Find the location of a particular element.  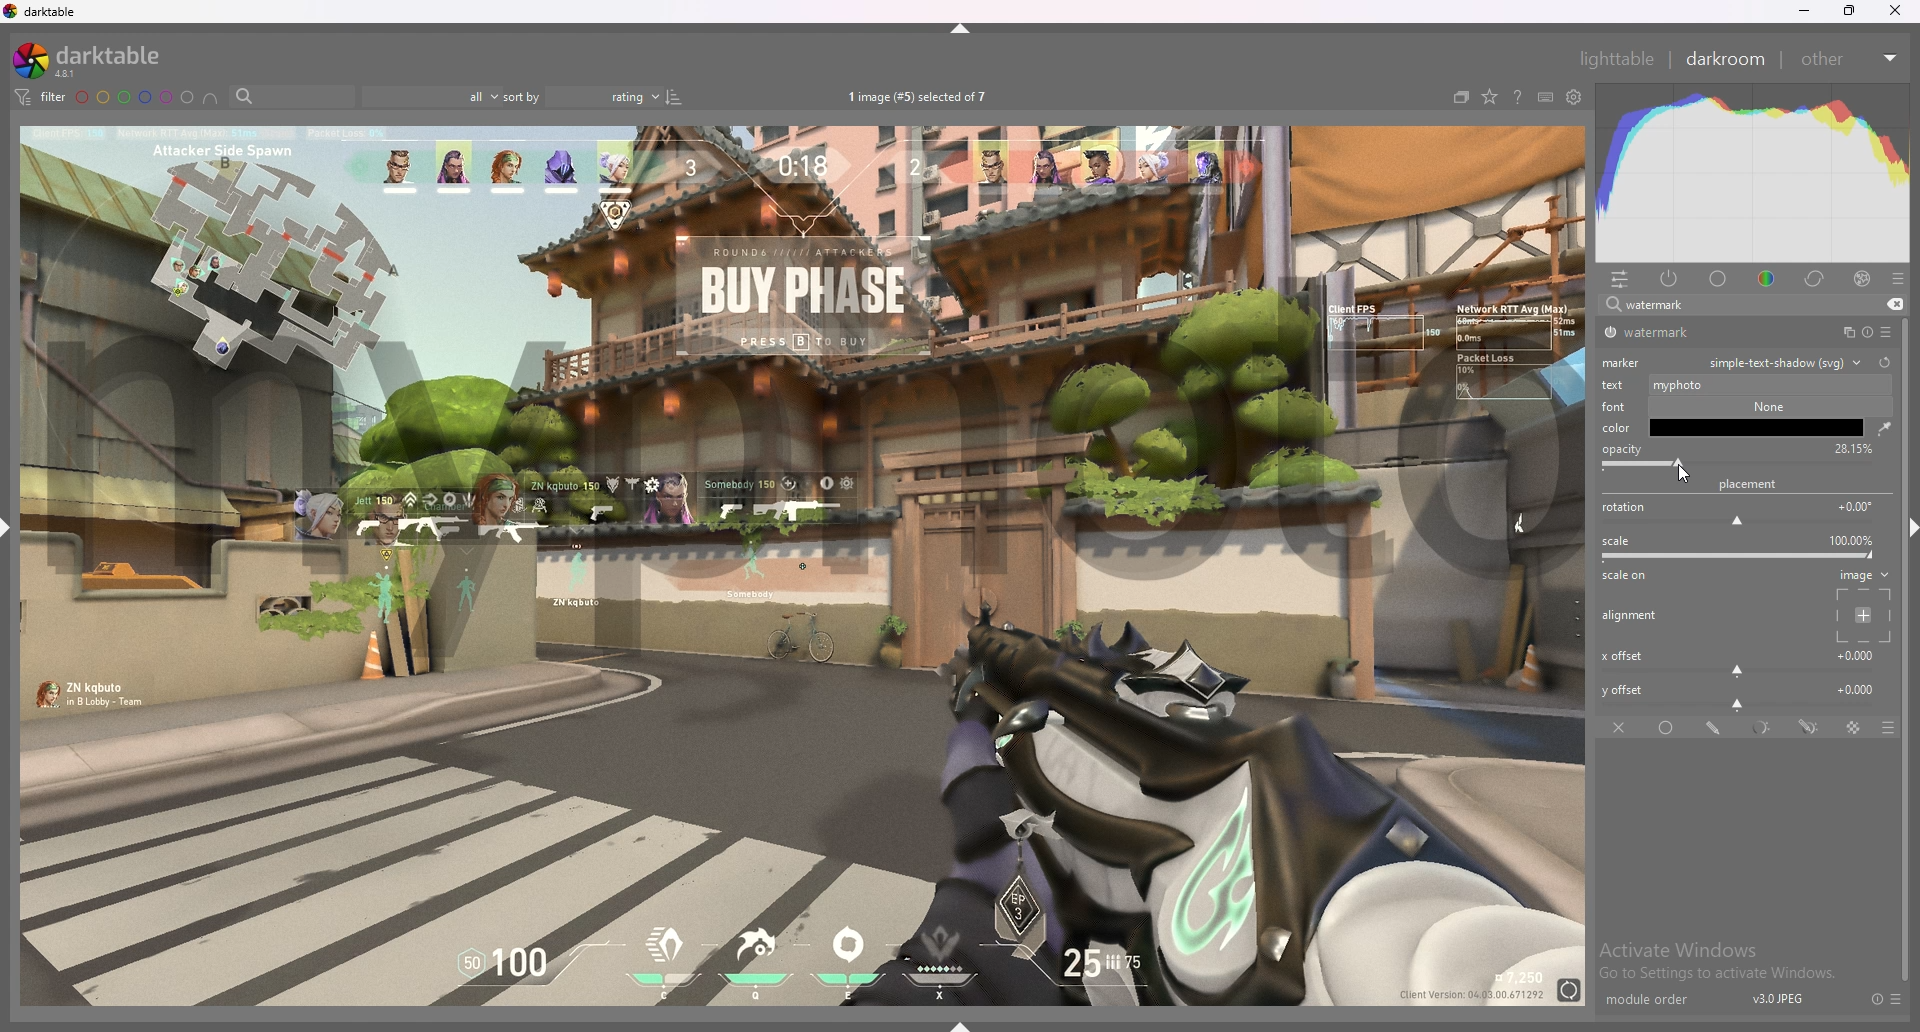

sort by is located at coordinates (580, 97).